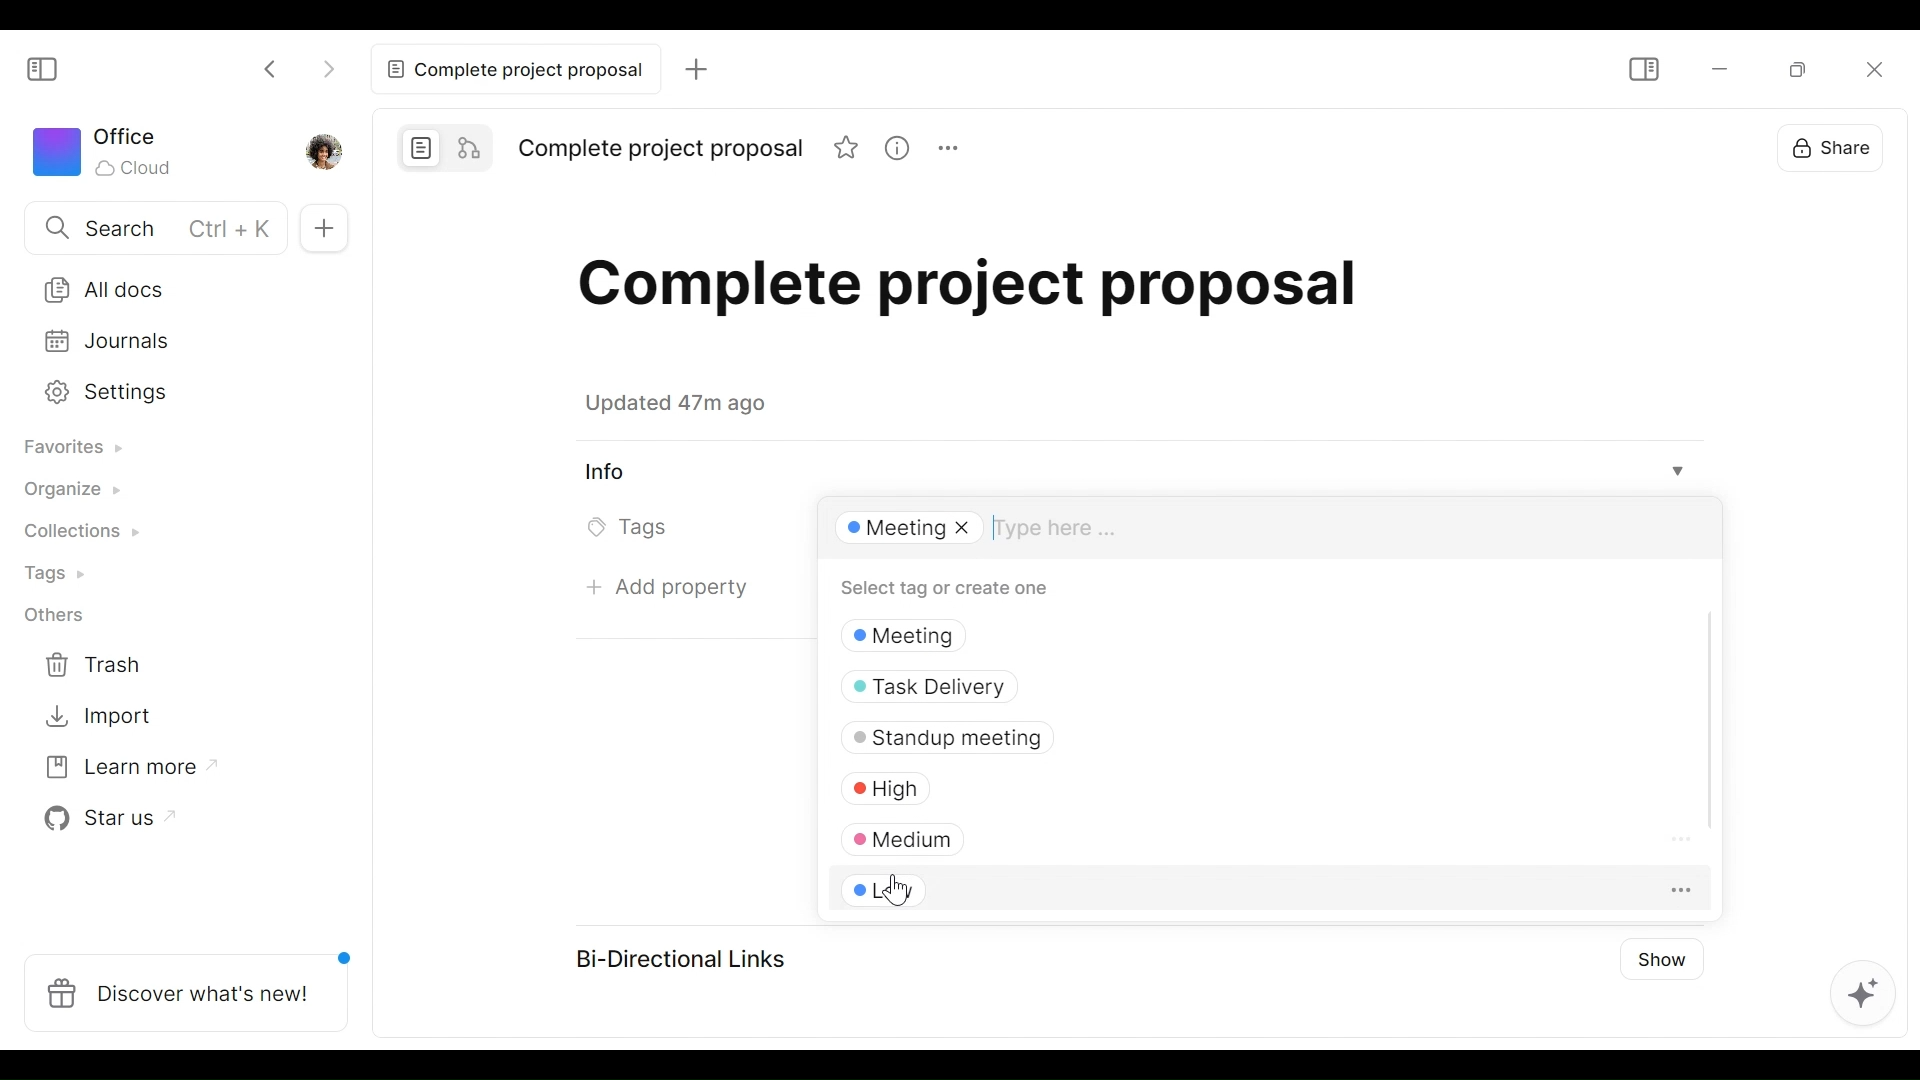 The width and height of the screenshot is (1920, 1080). Describe the element at coordinates (1858, 990) in the screenshot. I see `AFFiNE AI` at that location.